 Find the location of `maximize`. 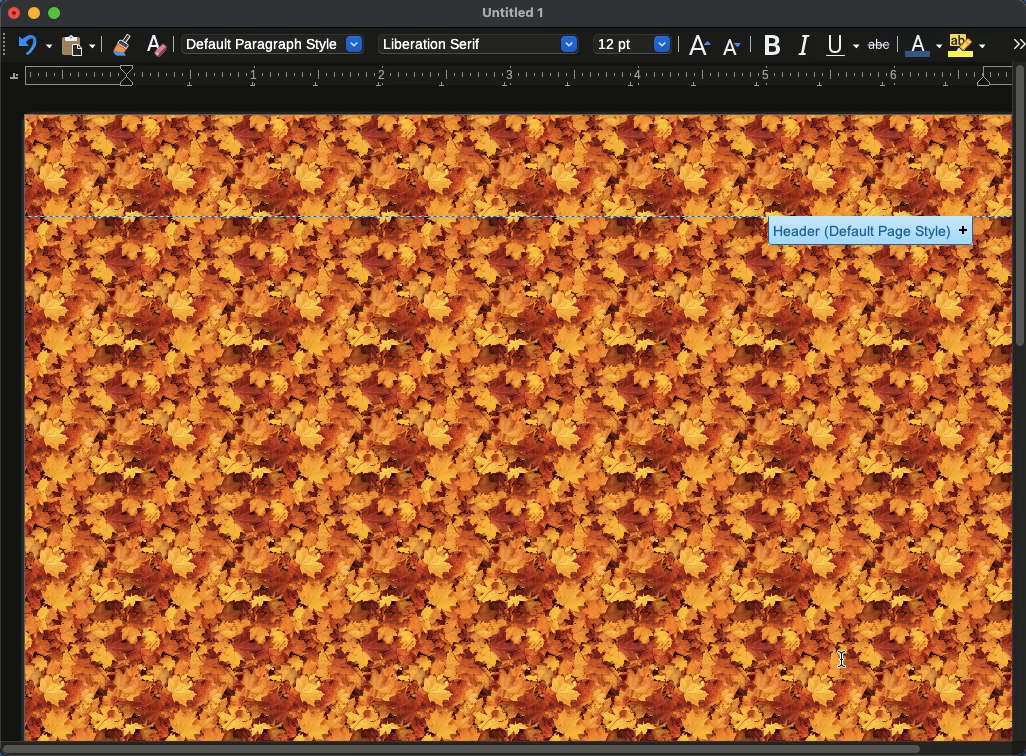

maximize is located at coordinates (55, 13).